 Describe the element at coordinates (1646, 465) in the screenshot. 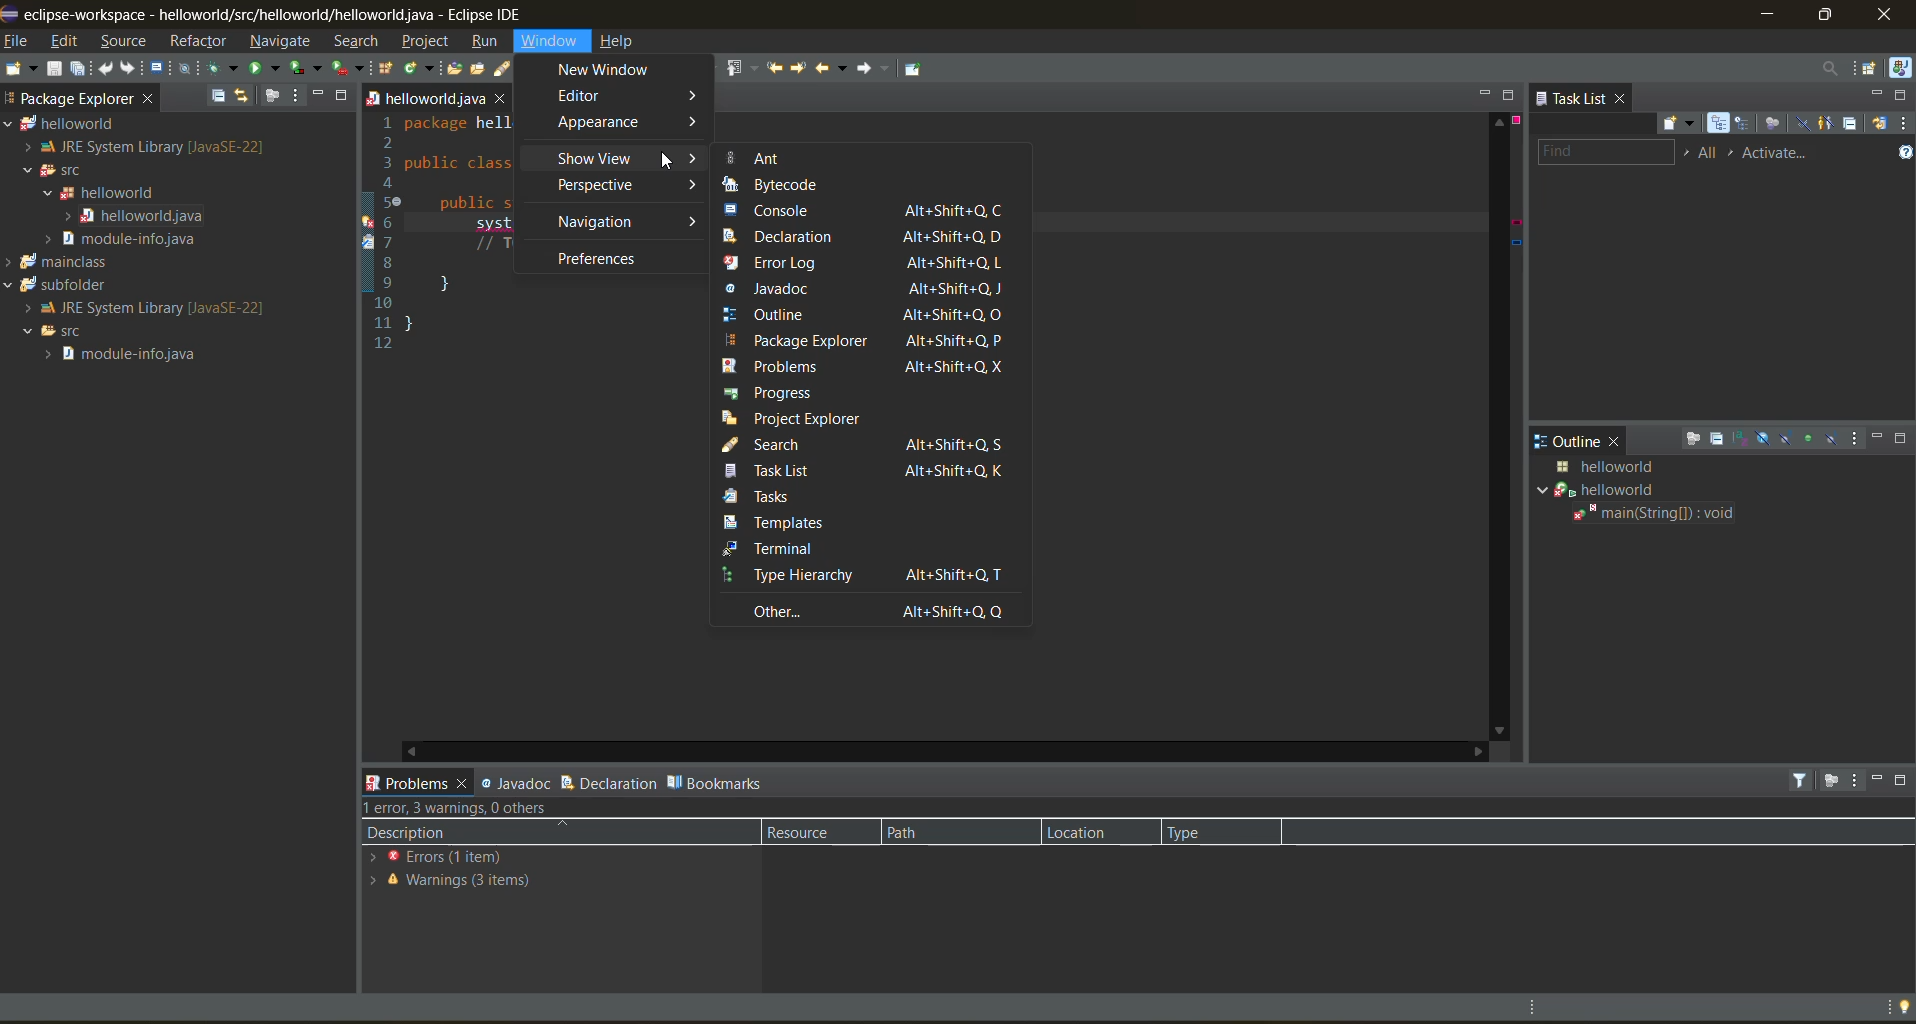

I see `java class details` at that location.